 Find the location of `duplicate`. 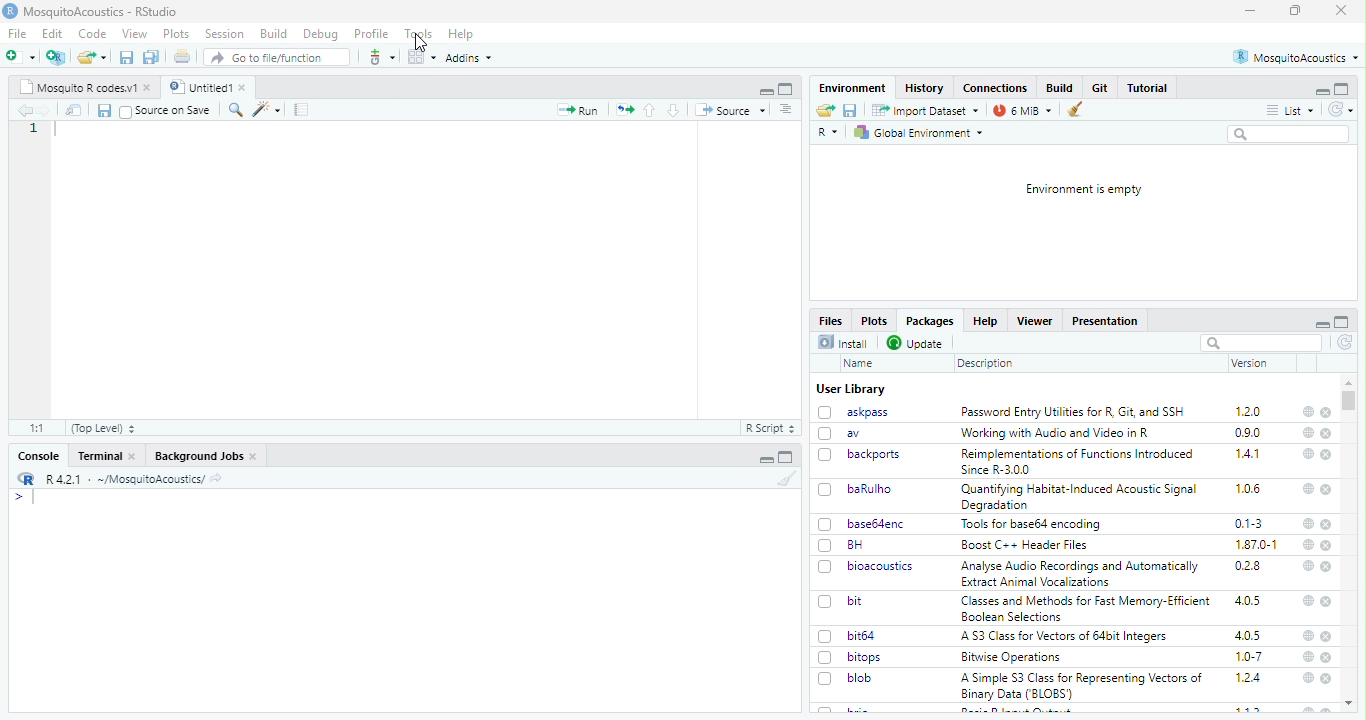

duplicate is located at coordinates (152, 57).